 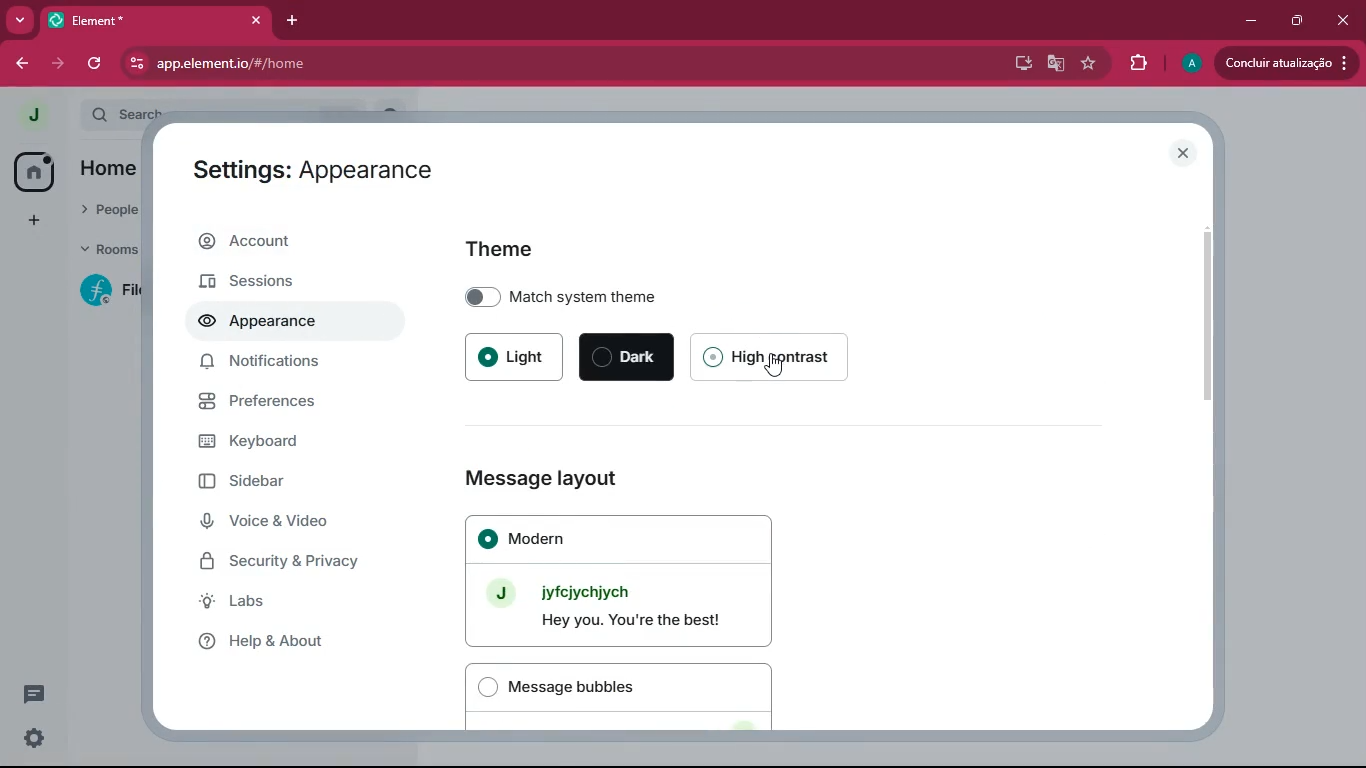 I want to click on add tab, so click(x=289, y=19).